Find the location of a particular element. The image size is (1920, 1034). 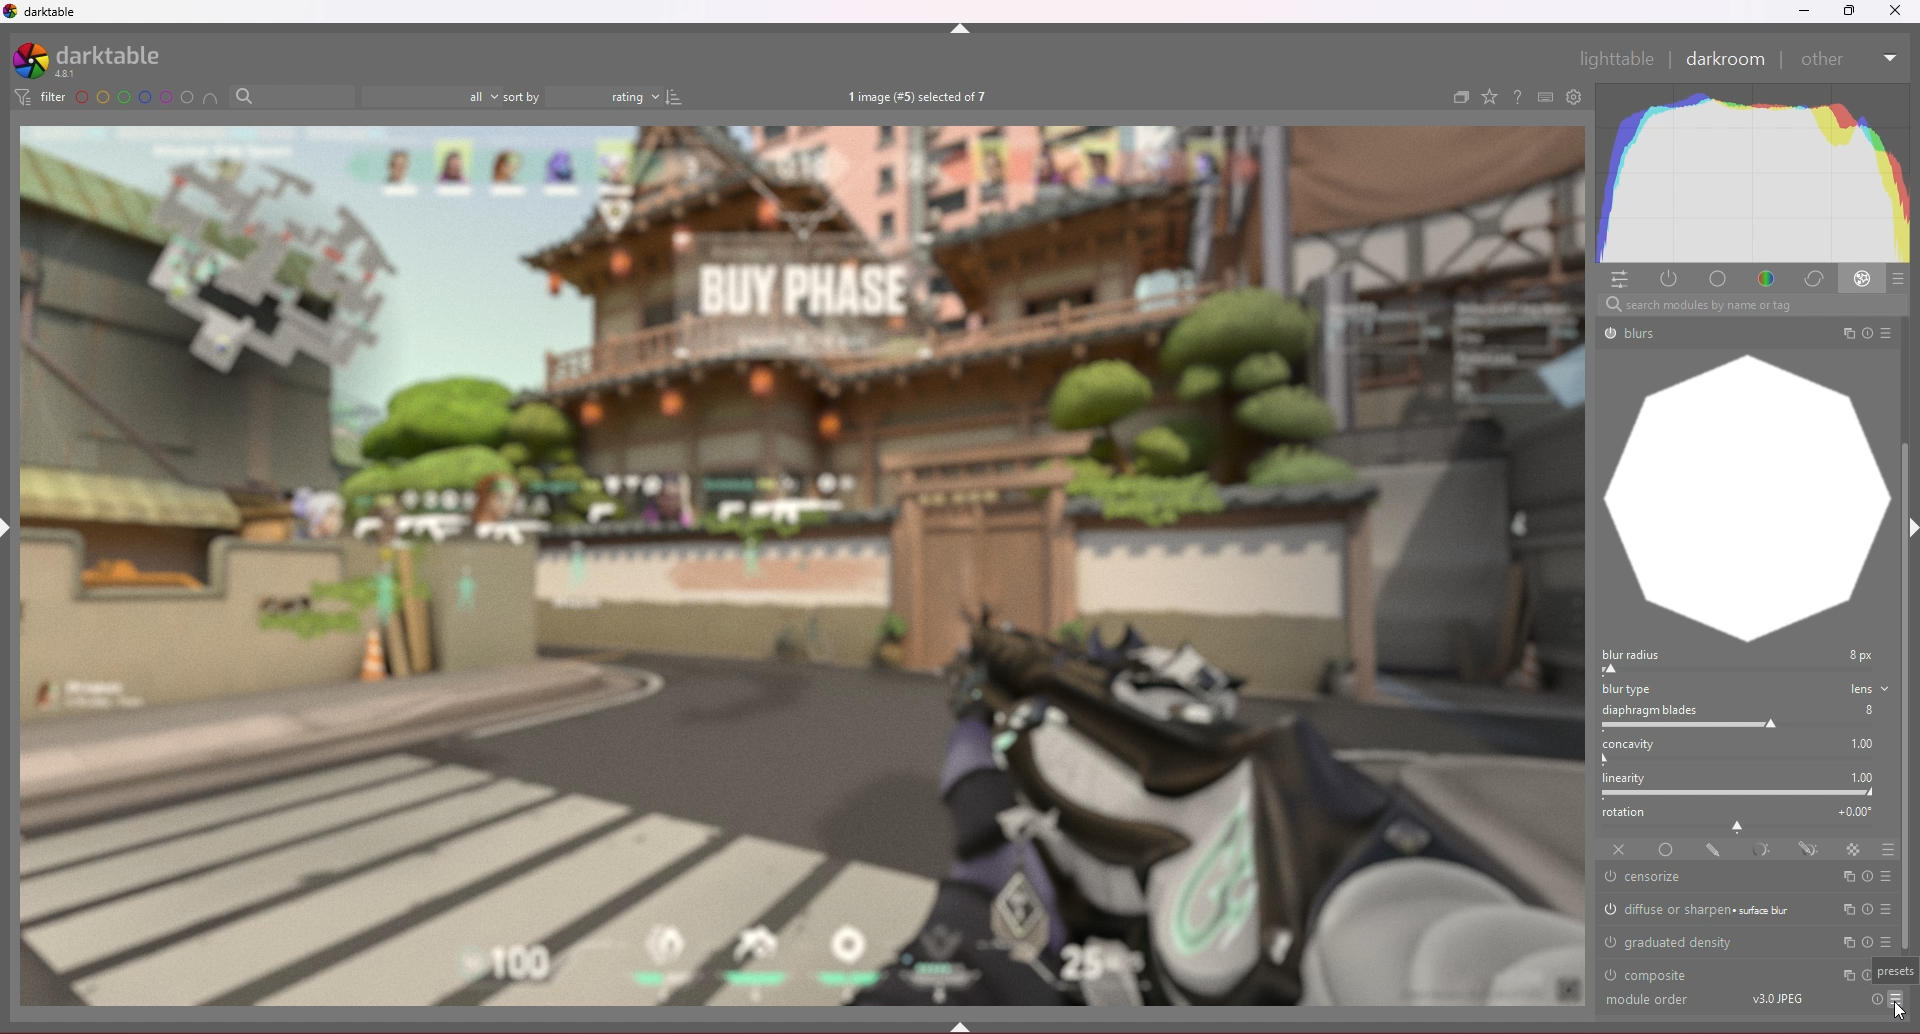

blur type is located at coordinates (1747, 689).